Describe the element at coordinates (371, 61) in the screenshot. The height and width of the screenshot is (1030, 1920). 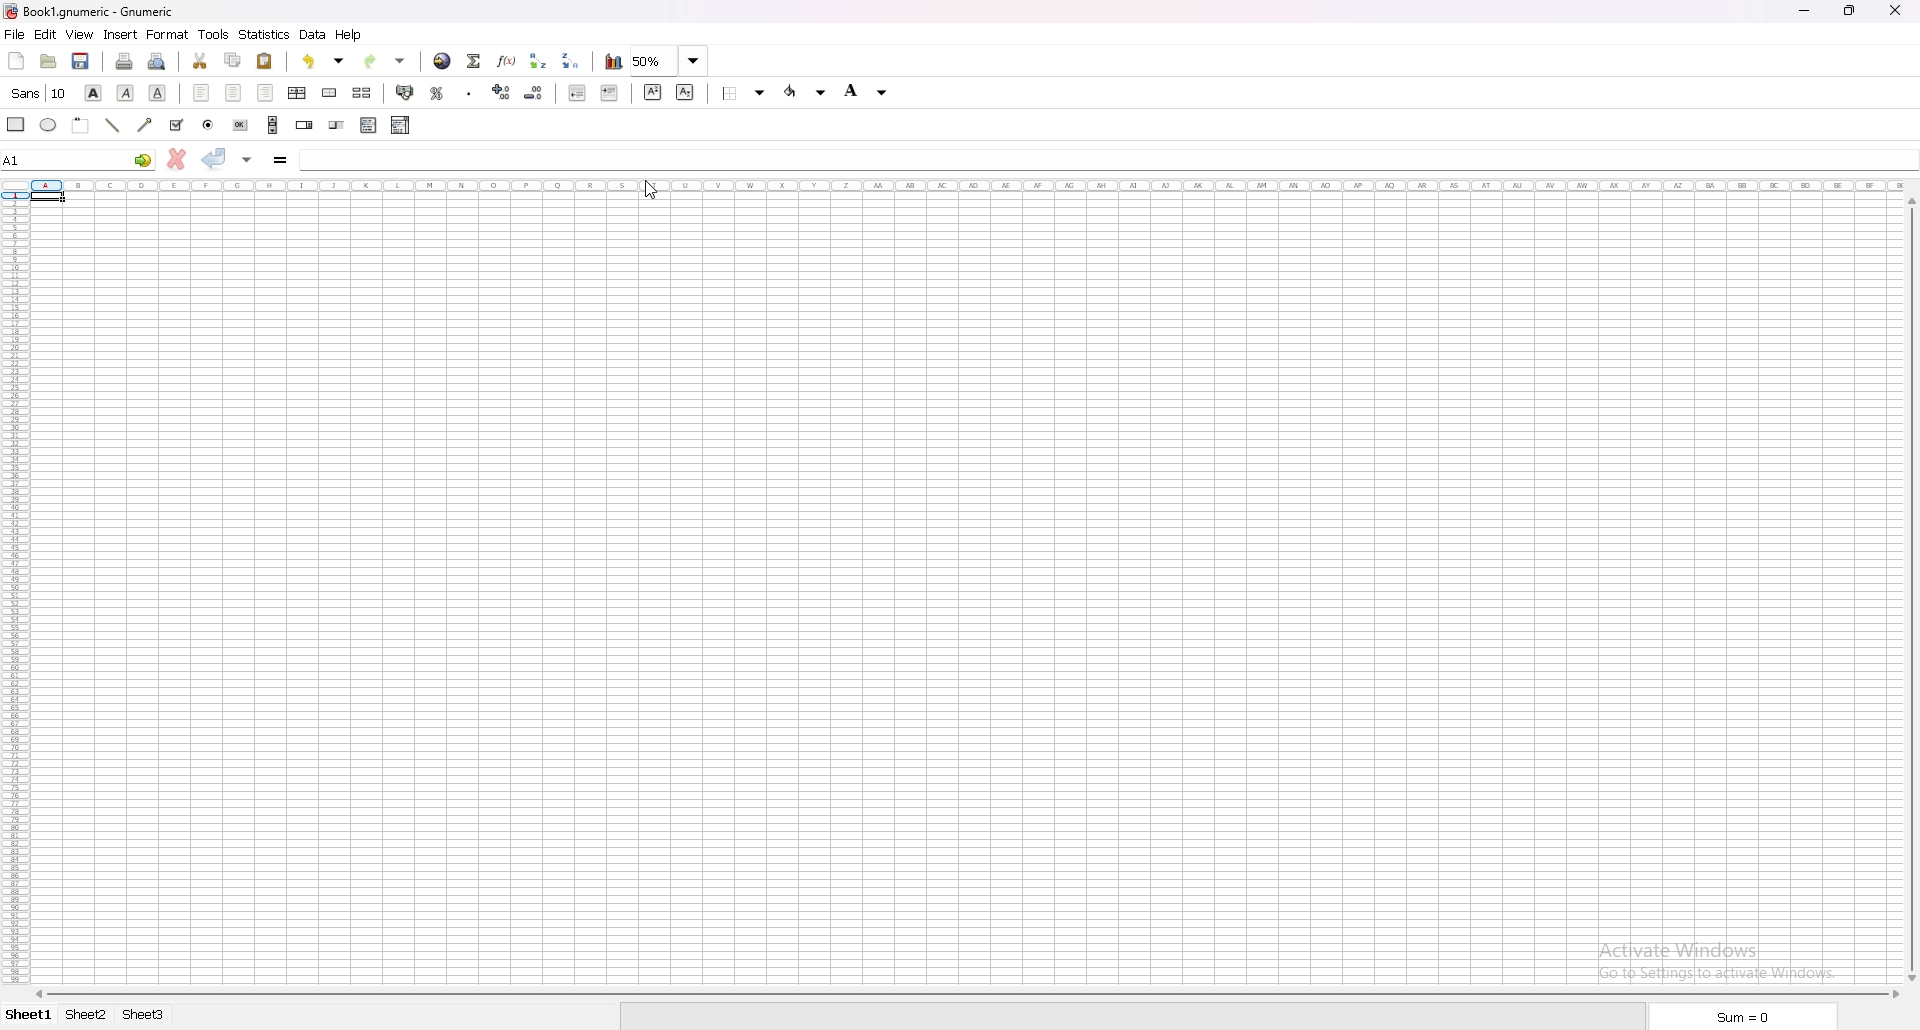
I see `redo` at that location.